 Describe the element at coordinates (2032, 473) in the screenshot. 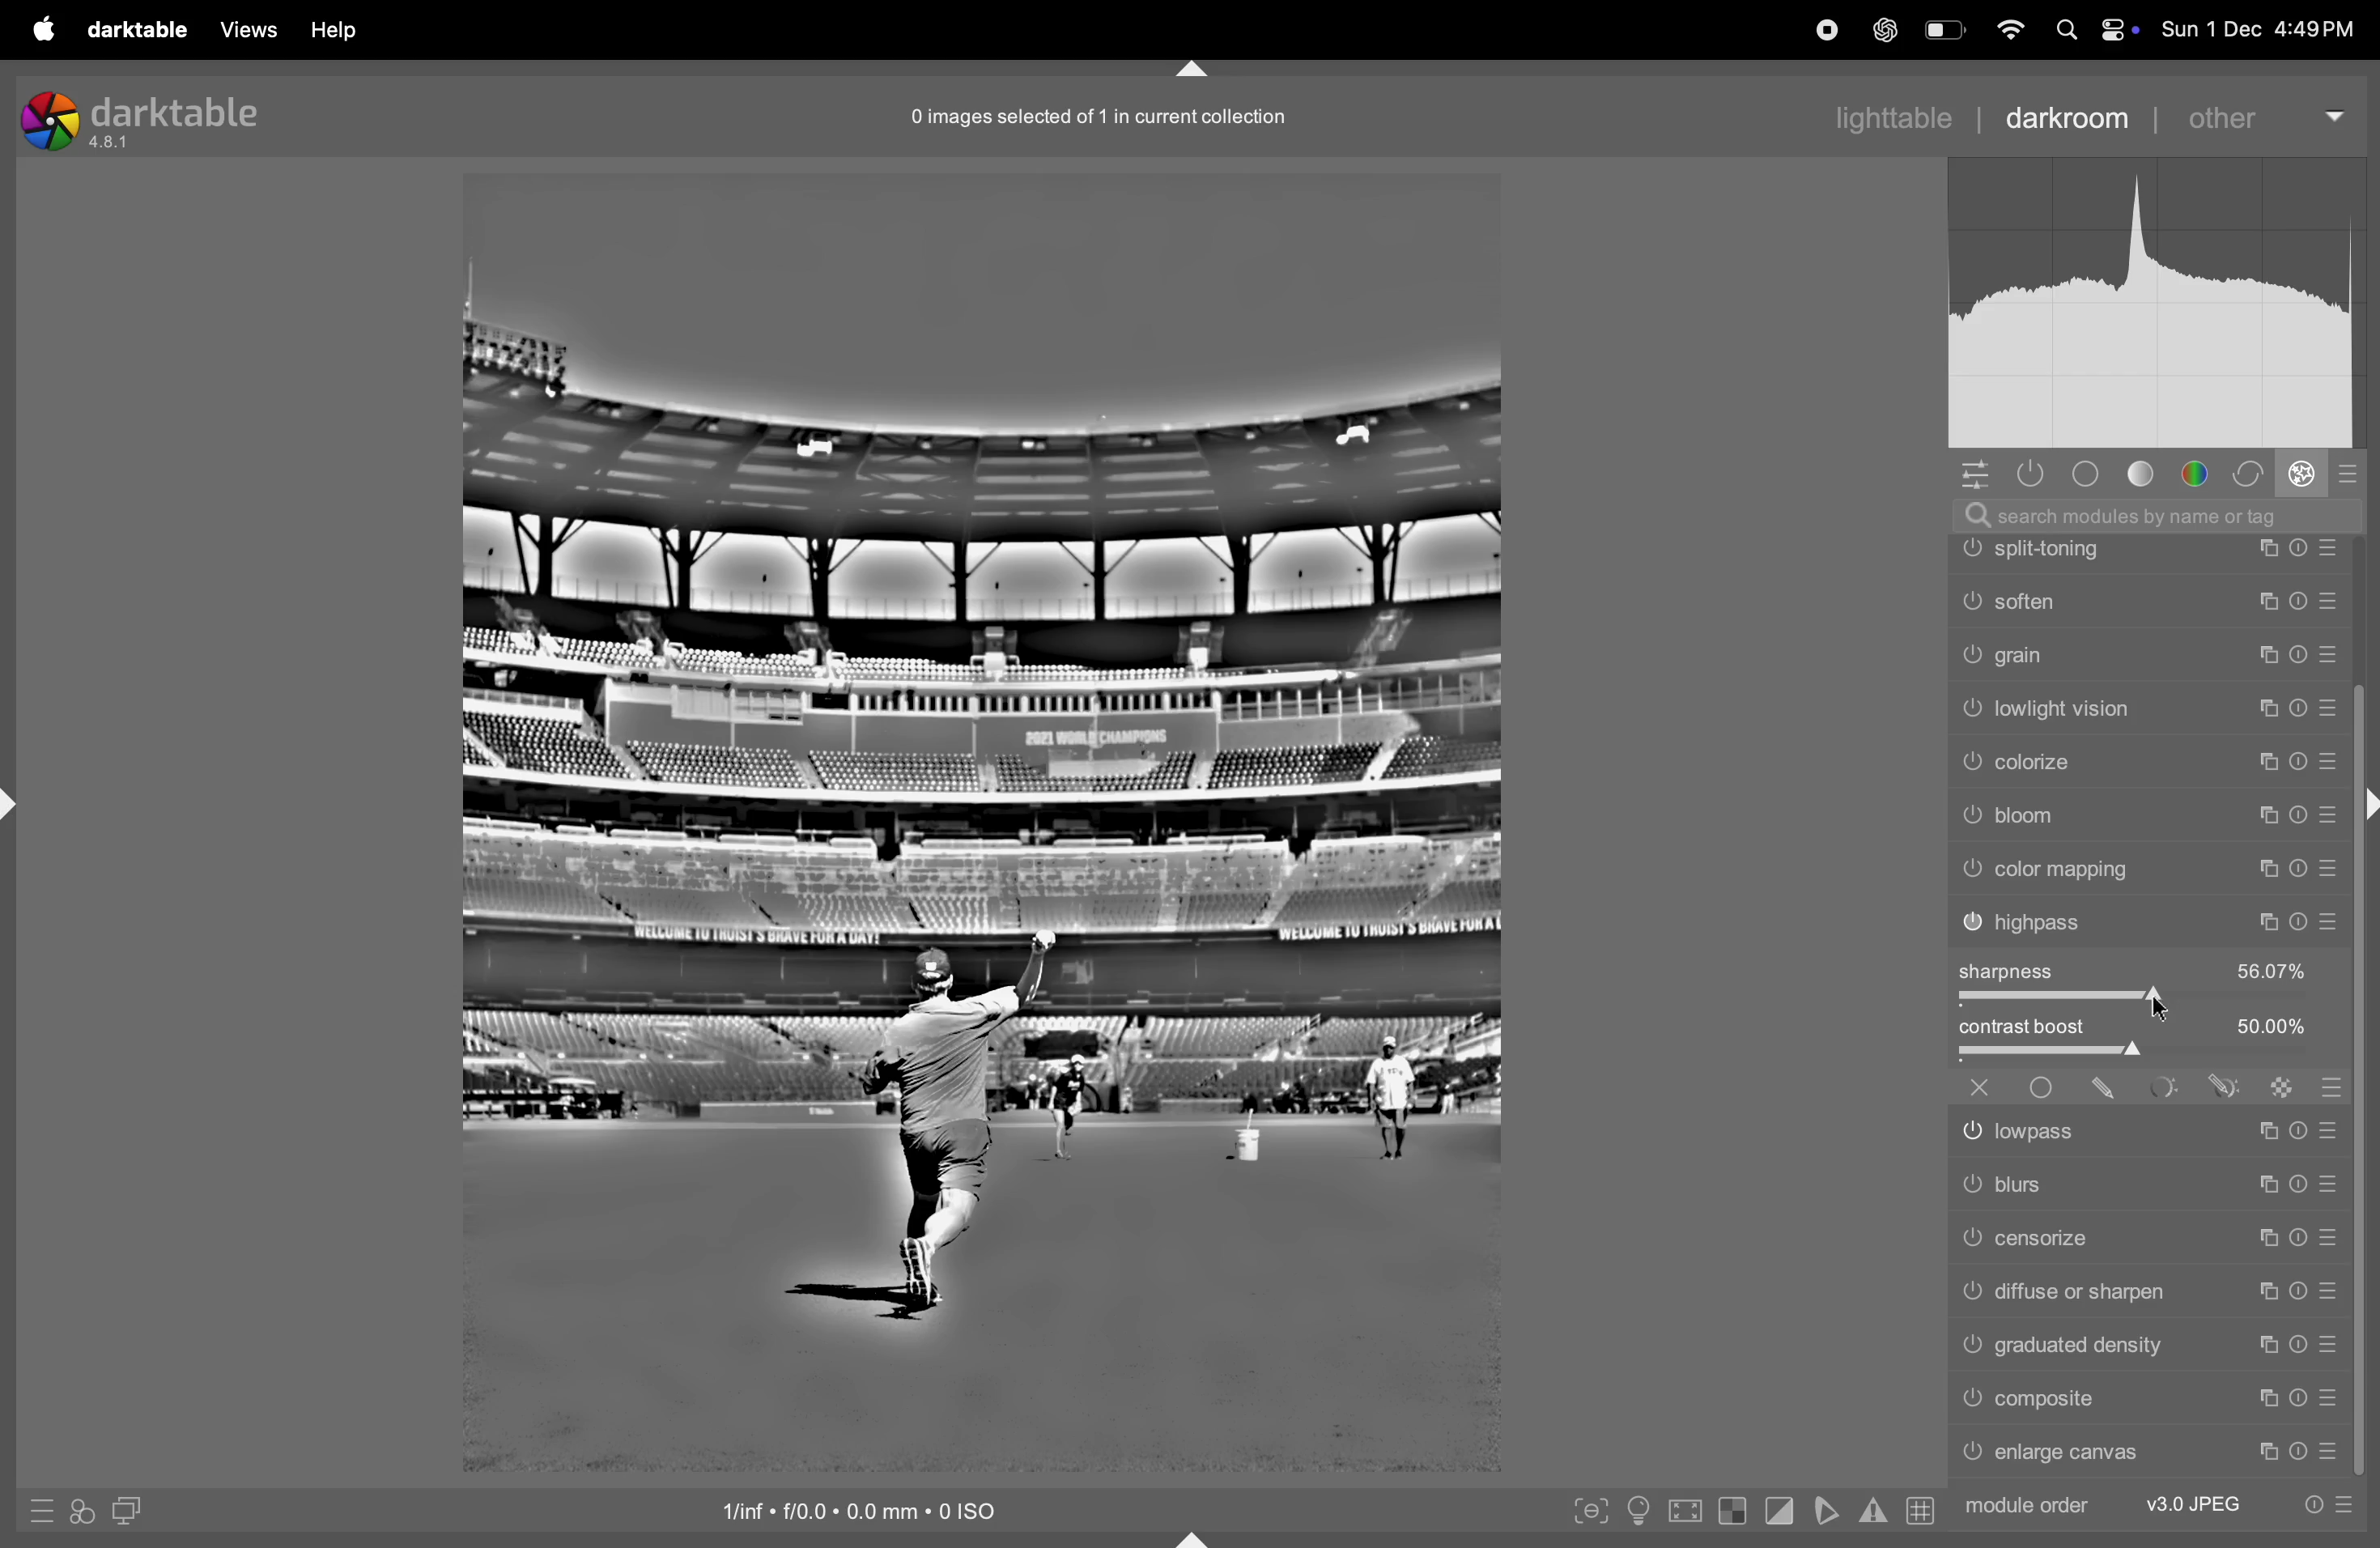

I see `show only active modules` at that location.